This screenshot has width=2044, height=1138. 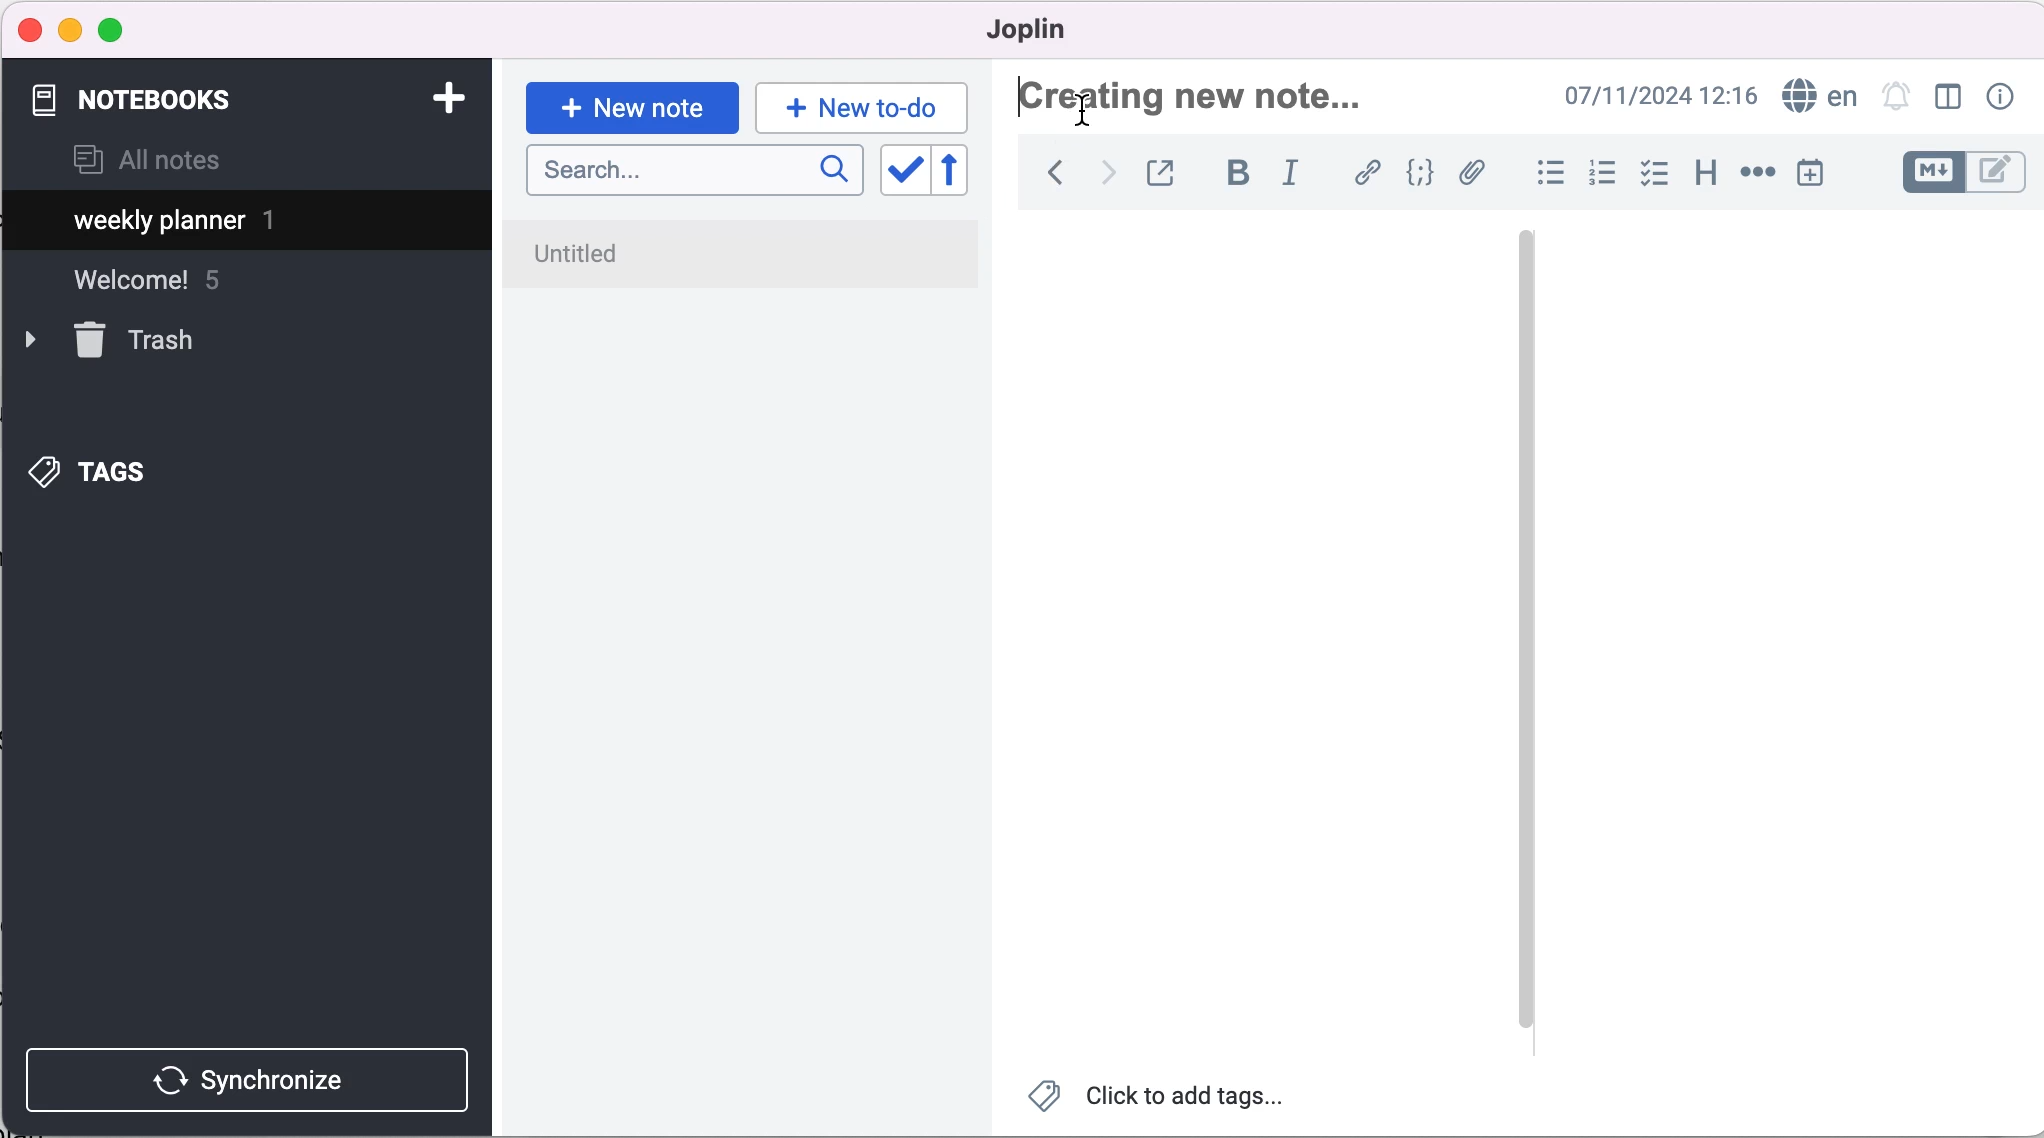 I want to click on back, so click(x=1054, y=178).